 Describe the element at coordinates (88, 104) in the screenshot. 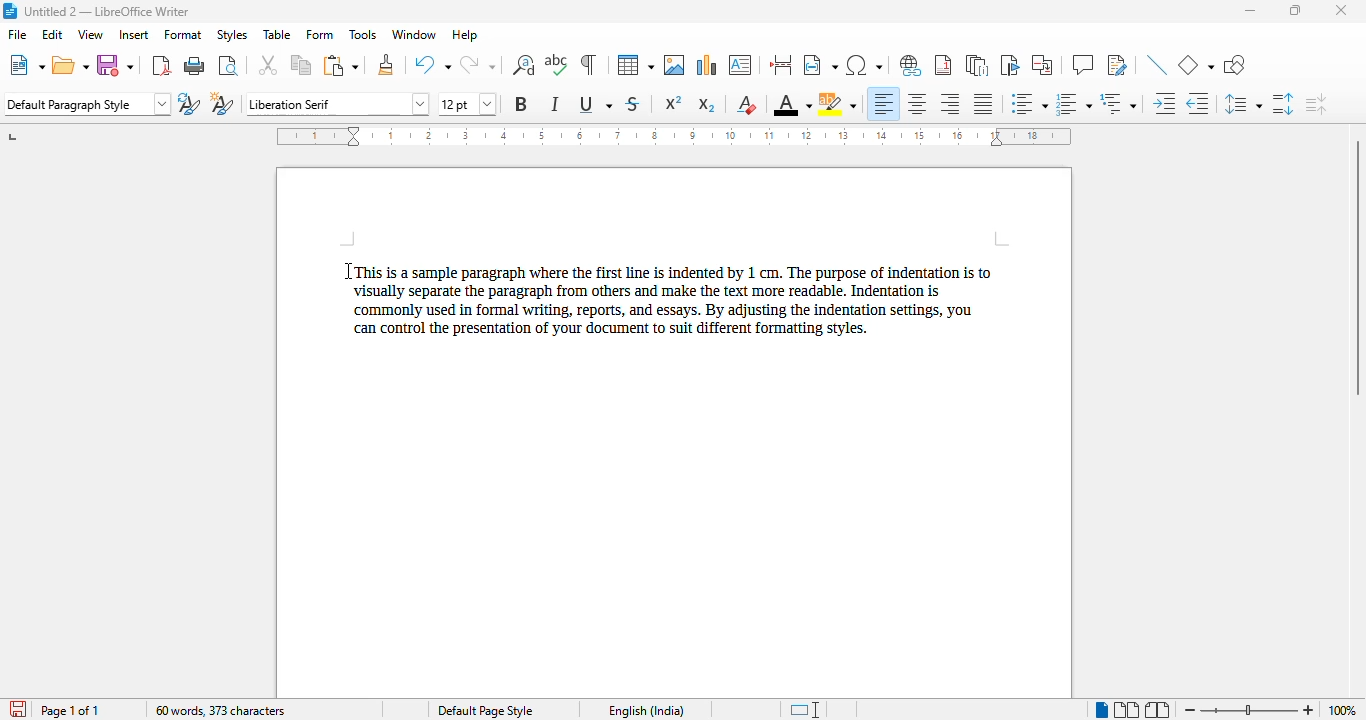

I see `set paragraph style` at that location.